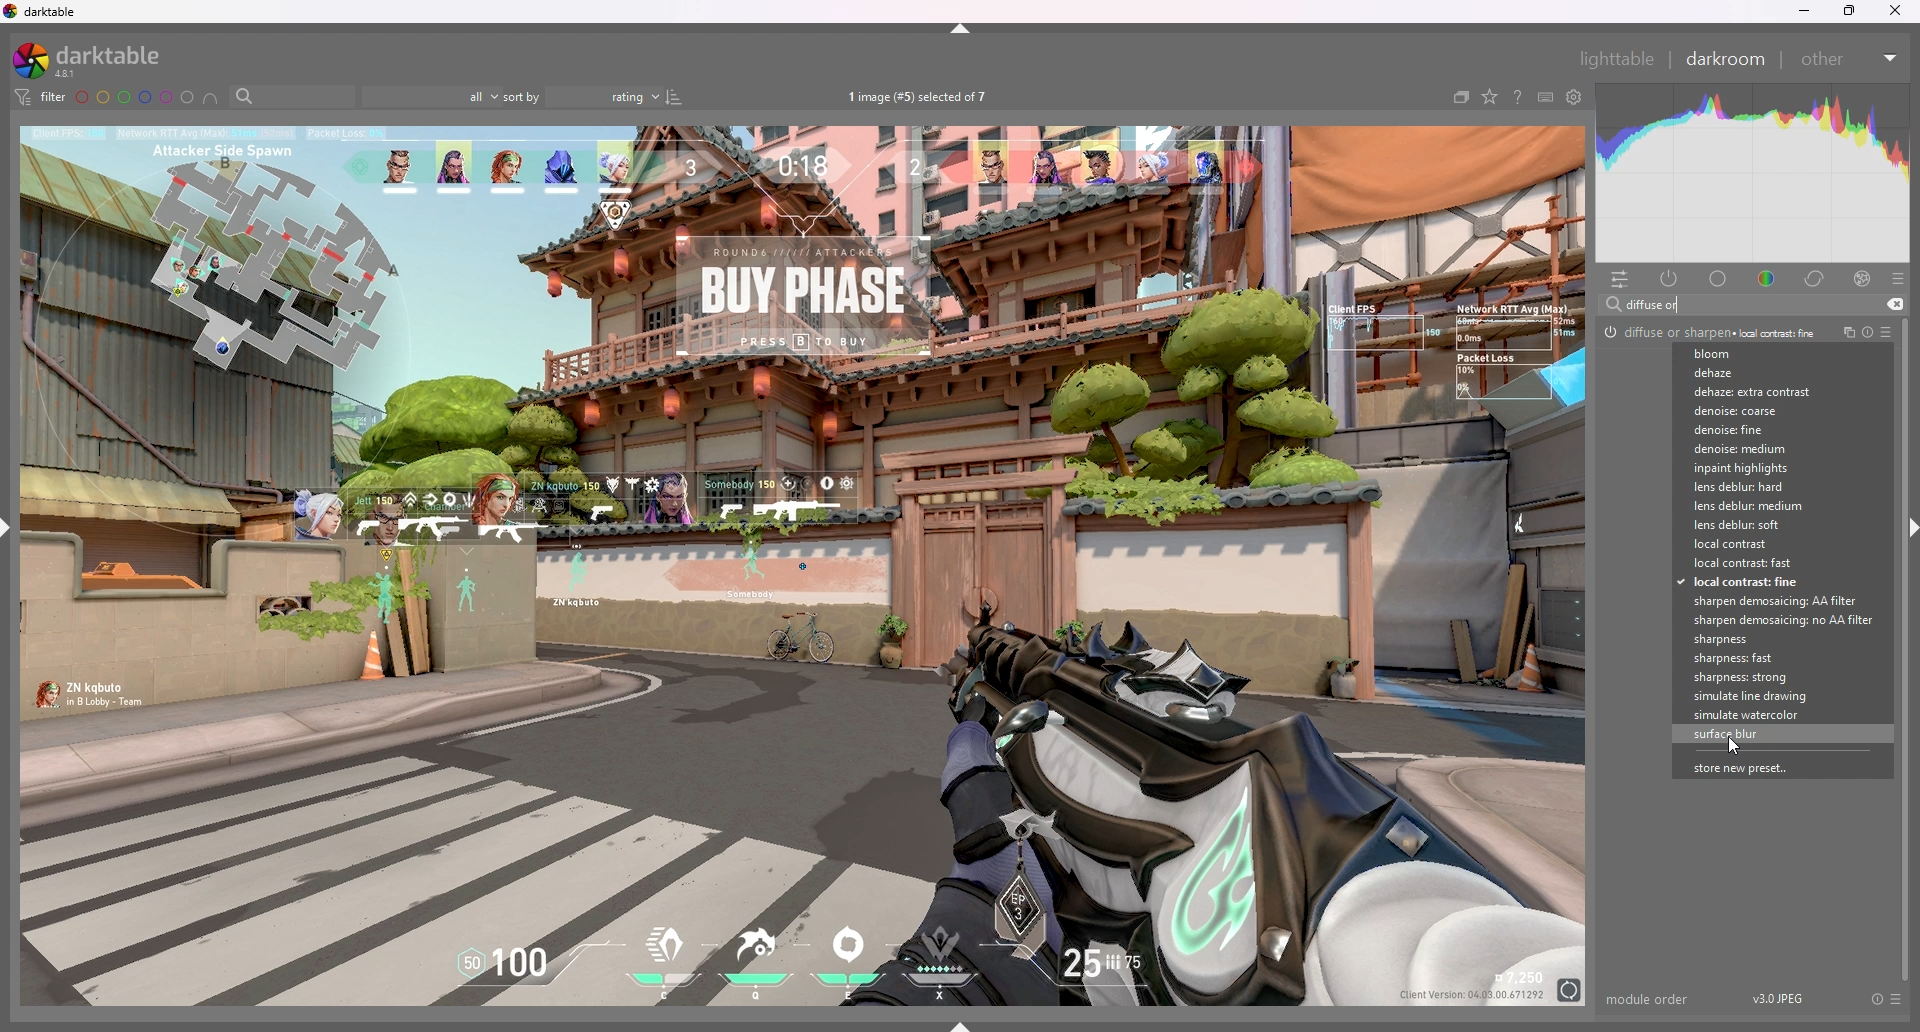 The width and height of the screenshot is (1920, 1032). What do you see at coordinates (1895, 304) in the screenshot?
I see `cut` at bounding box center [1895, 304].